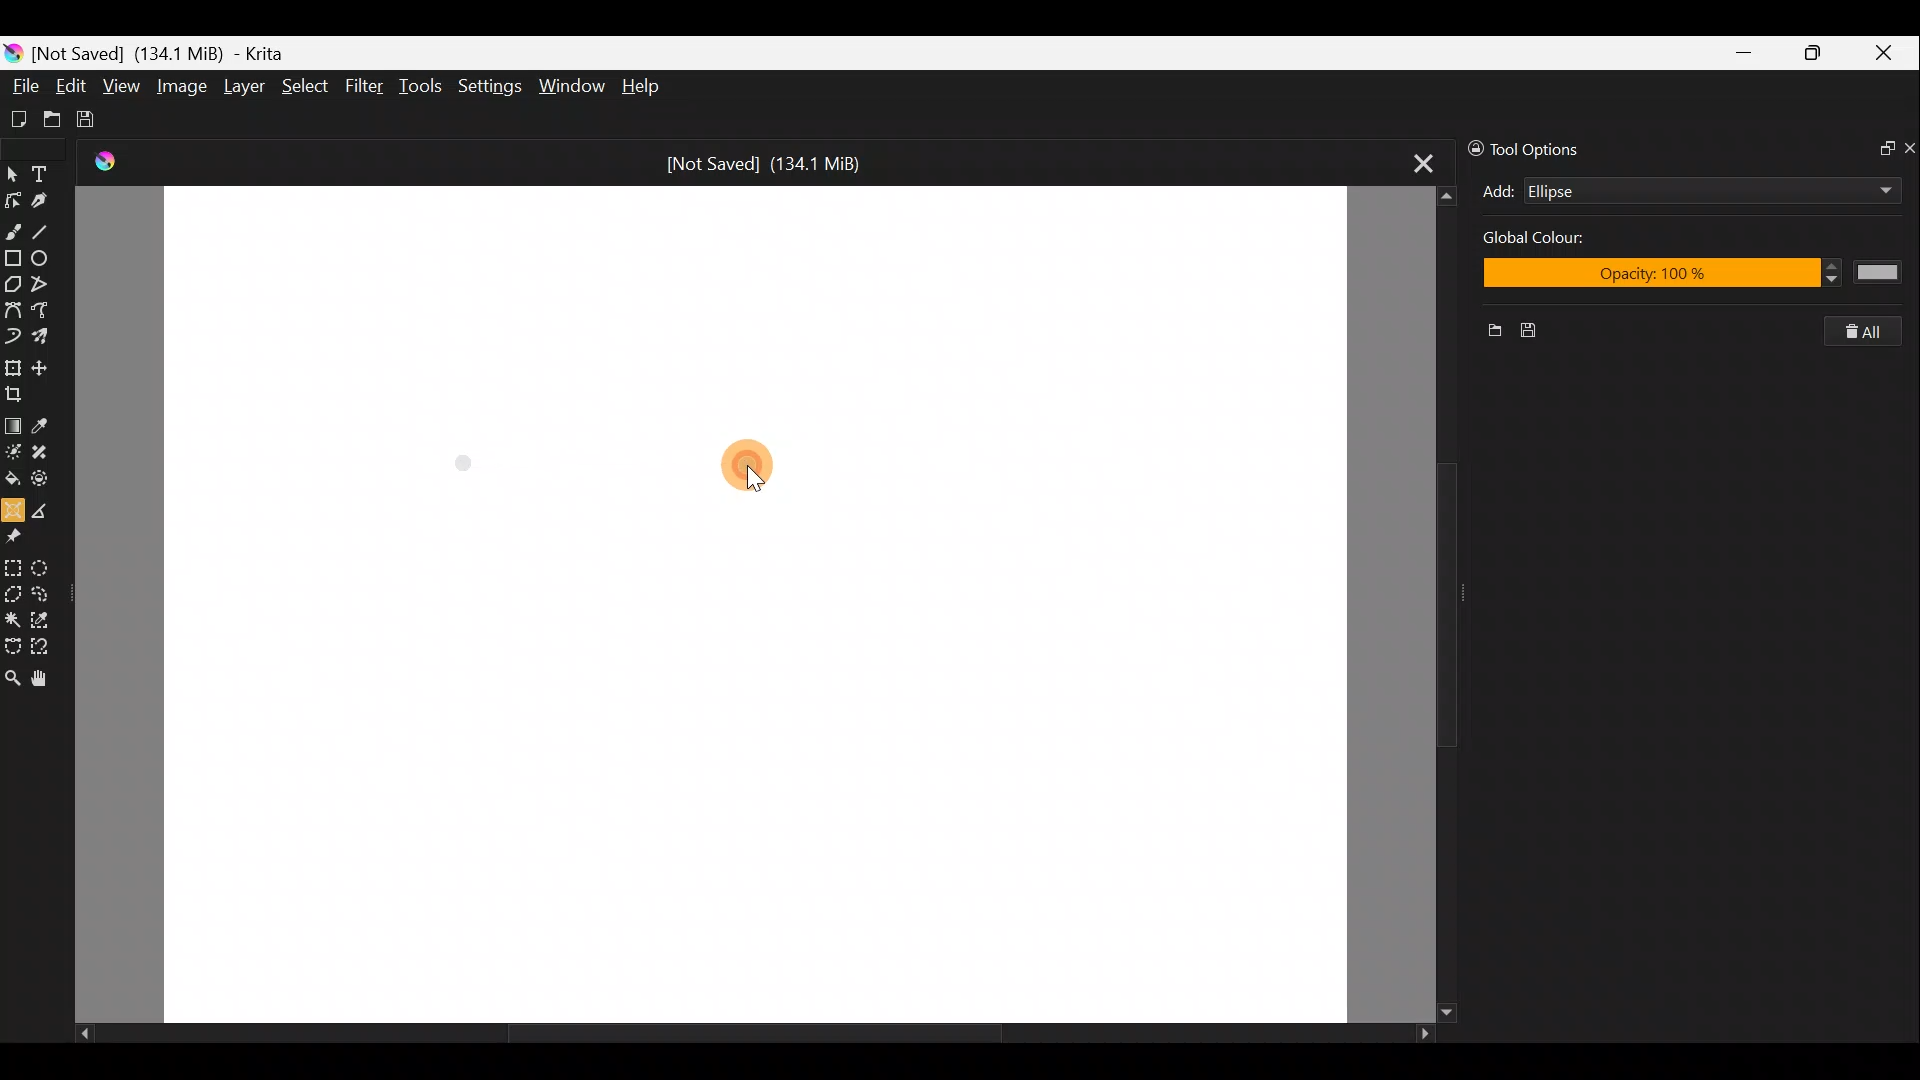 This screenshot has height=1080, width=1920. Describe the element at coordinates (1542, 147) in the screenshot. I see `Tool options` at that location.